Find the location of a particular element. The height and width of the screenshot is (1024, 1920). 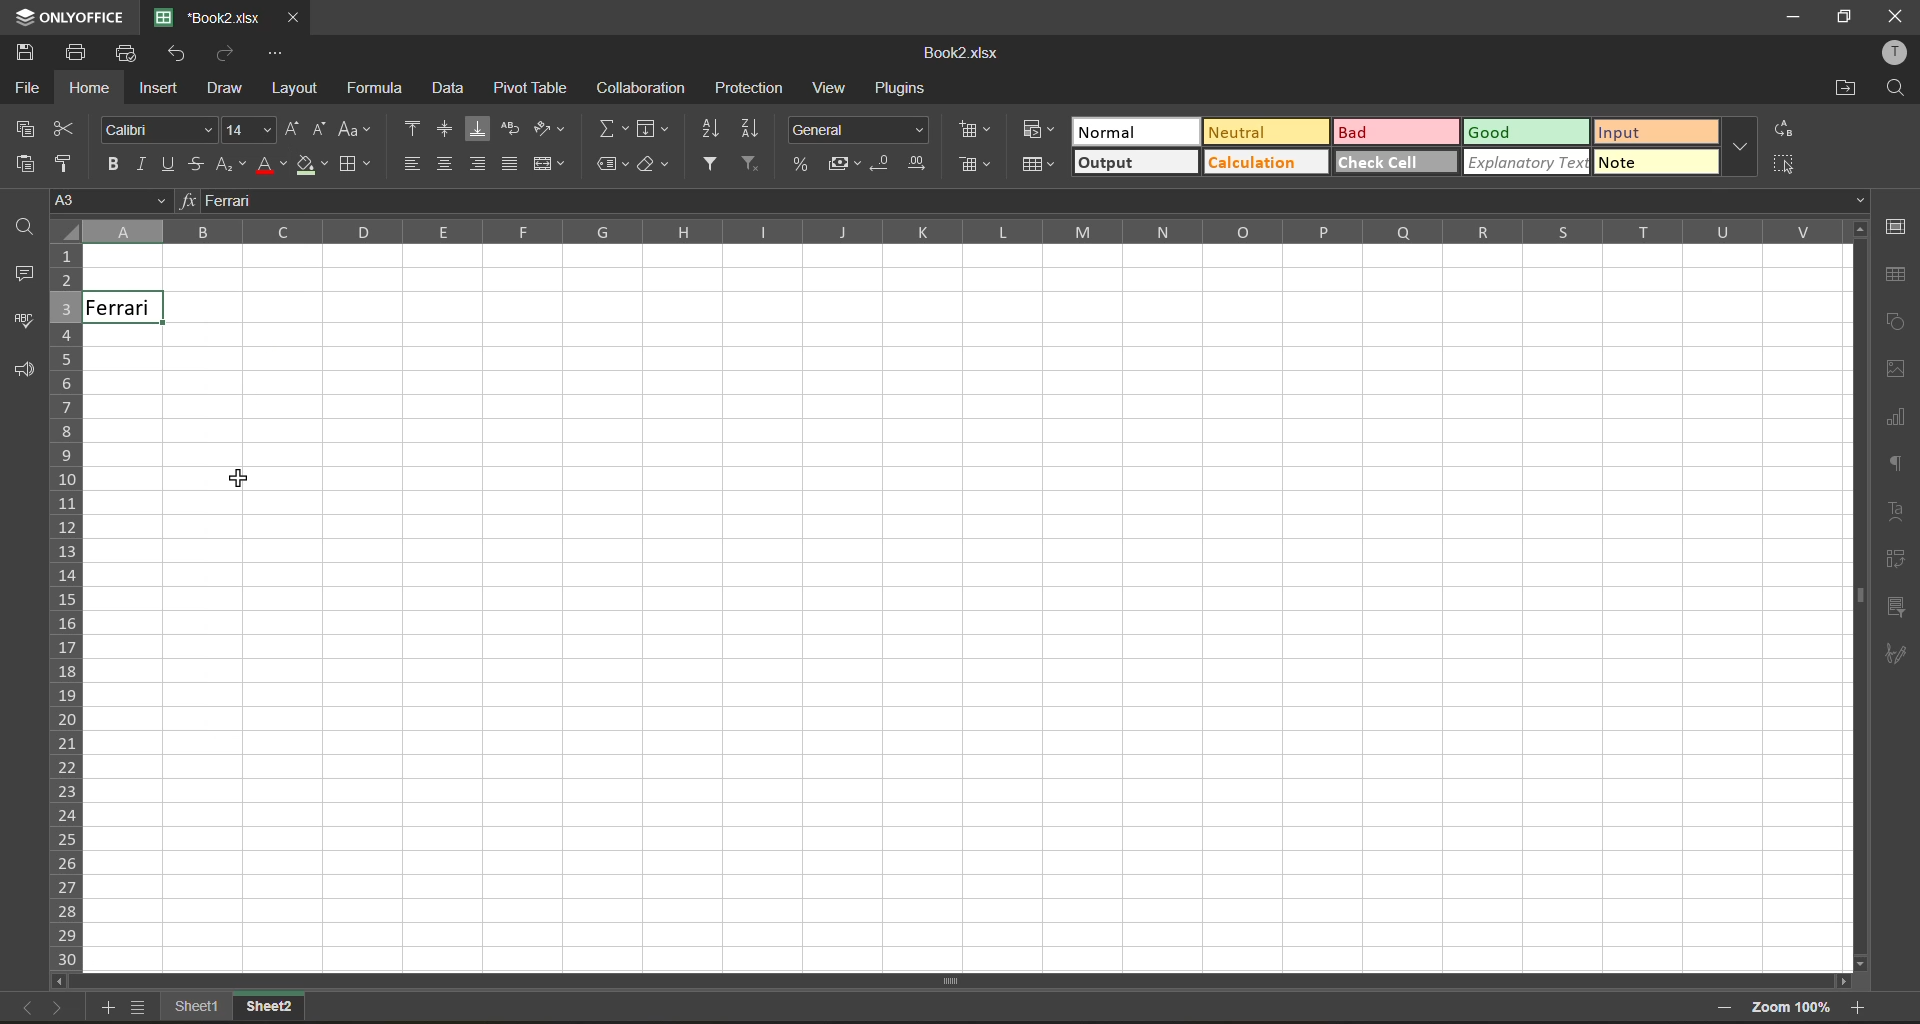

close tab is located at coordinates (295, 18).